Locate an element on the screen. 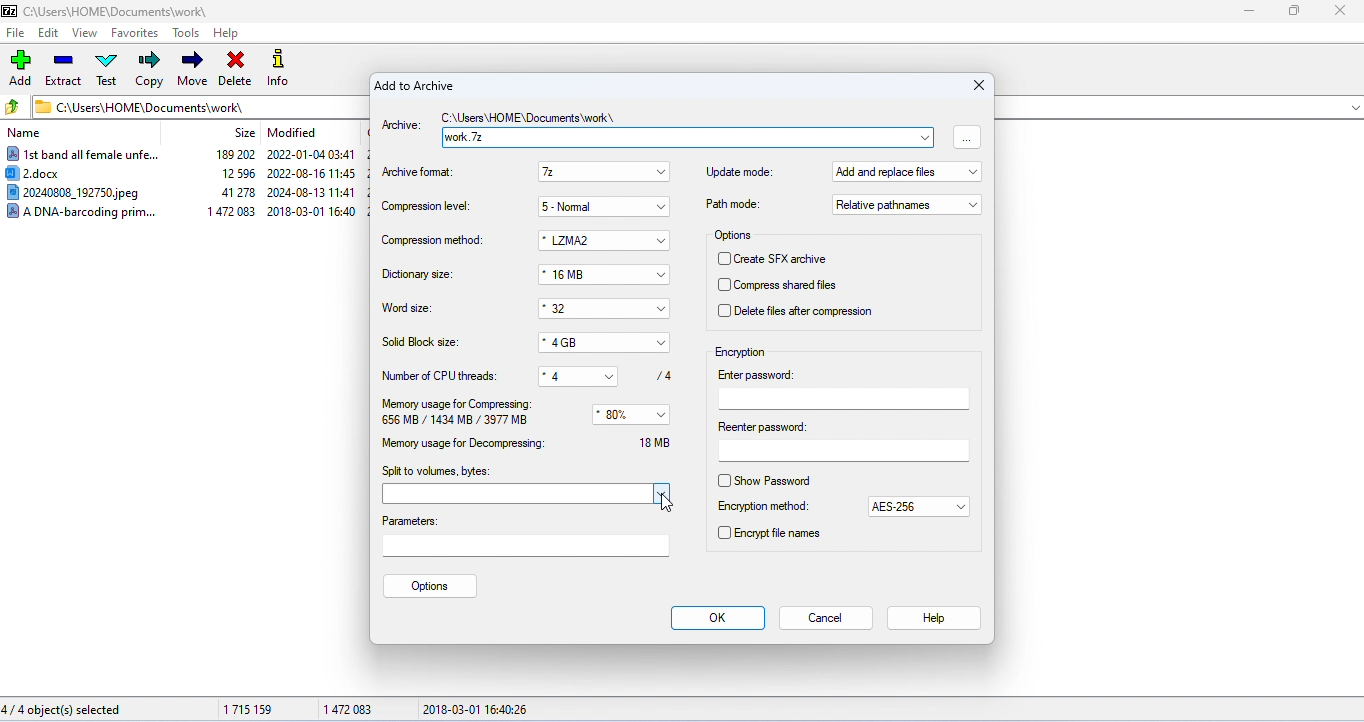  path mode is located at coordinates (733, 204).